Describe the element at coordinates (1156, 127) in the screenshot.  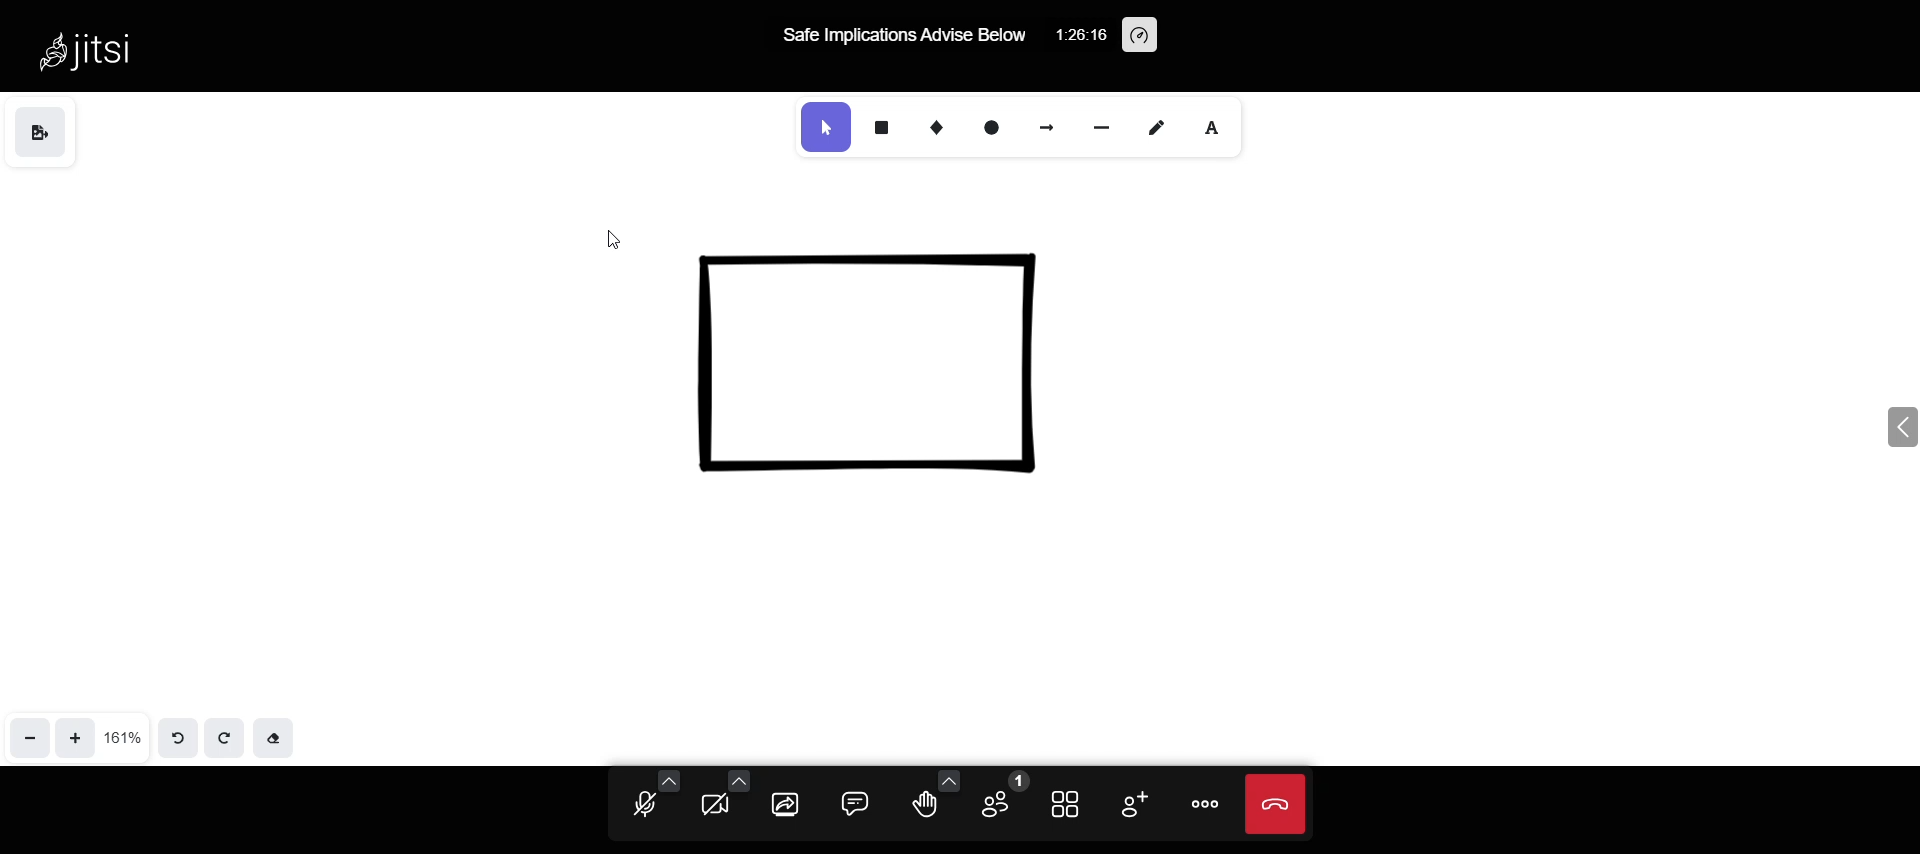
I see `draw` at that location.